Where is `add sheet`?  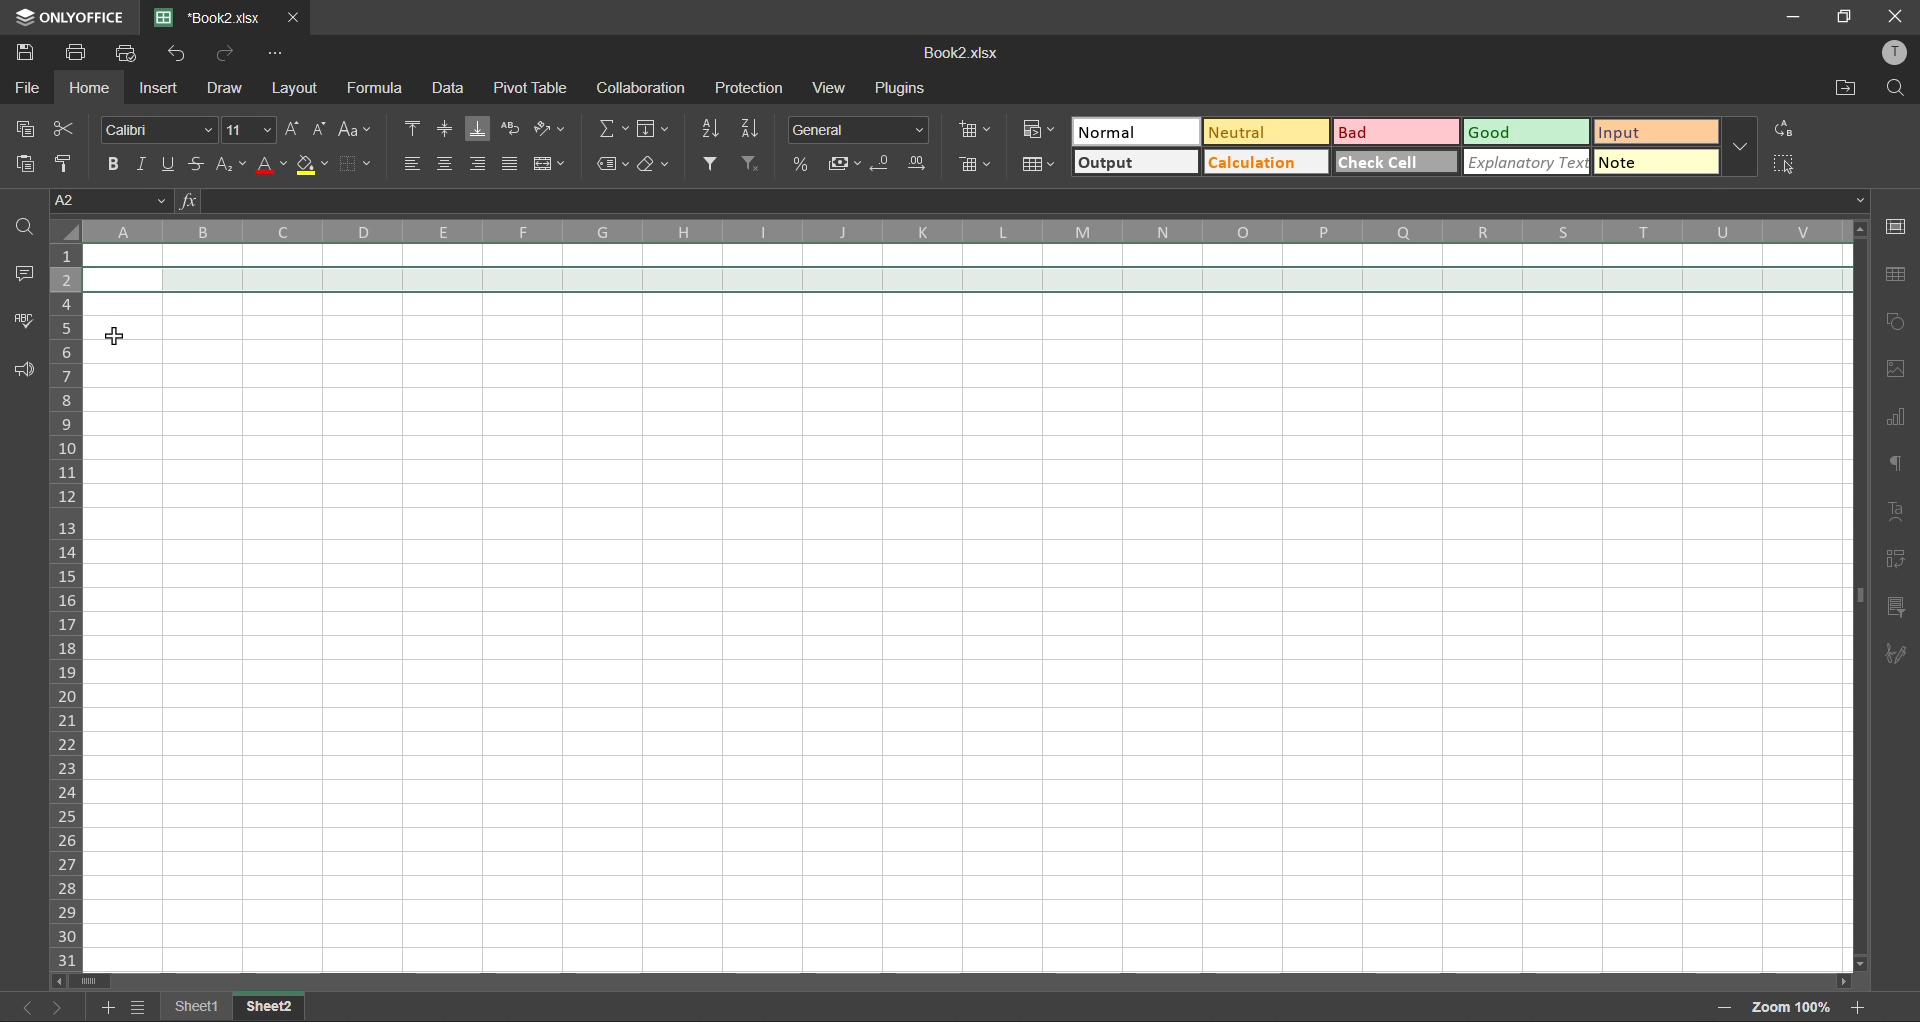 add sheet is located at coordinates (108, 1007).